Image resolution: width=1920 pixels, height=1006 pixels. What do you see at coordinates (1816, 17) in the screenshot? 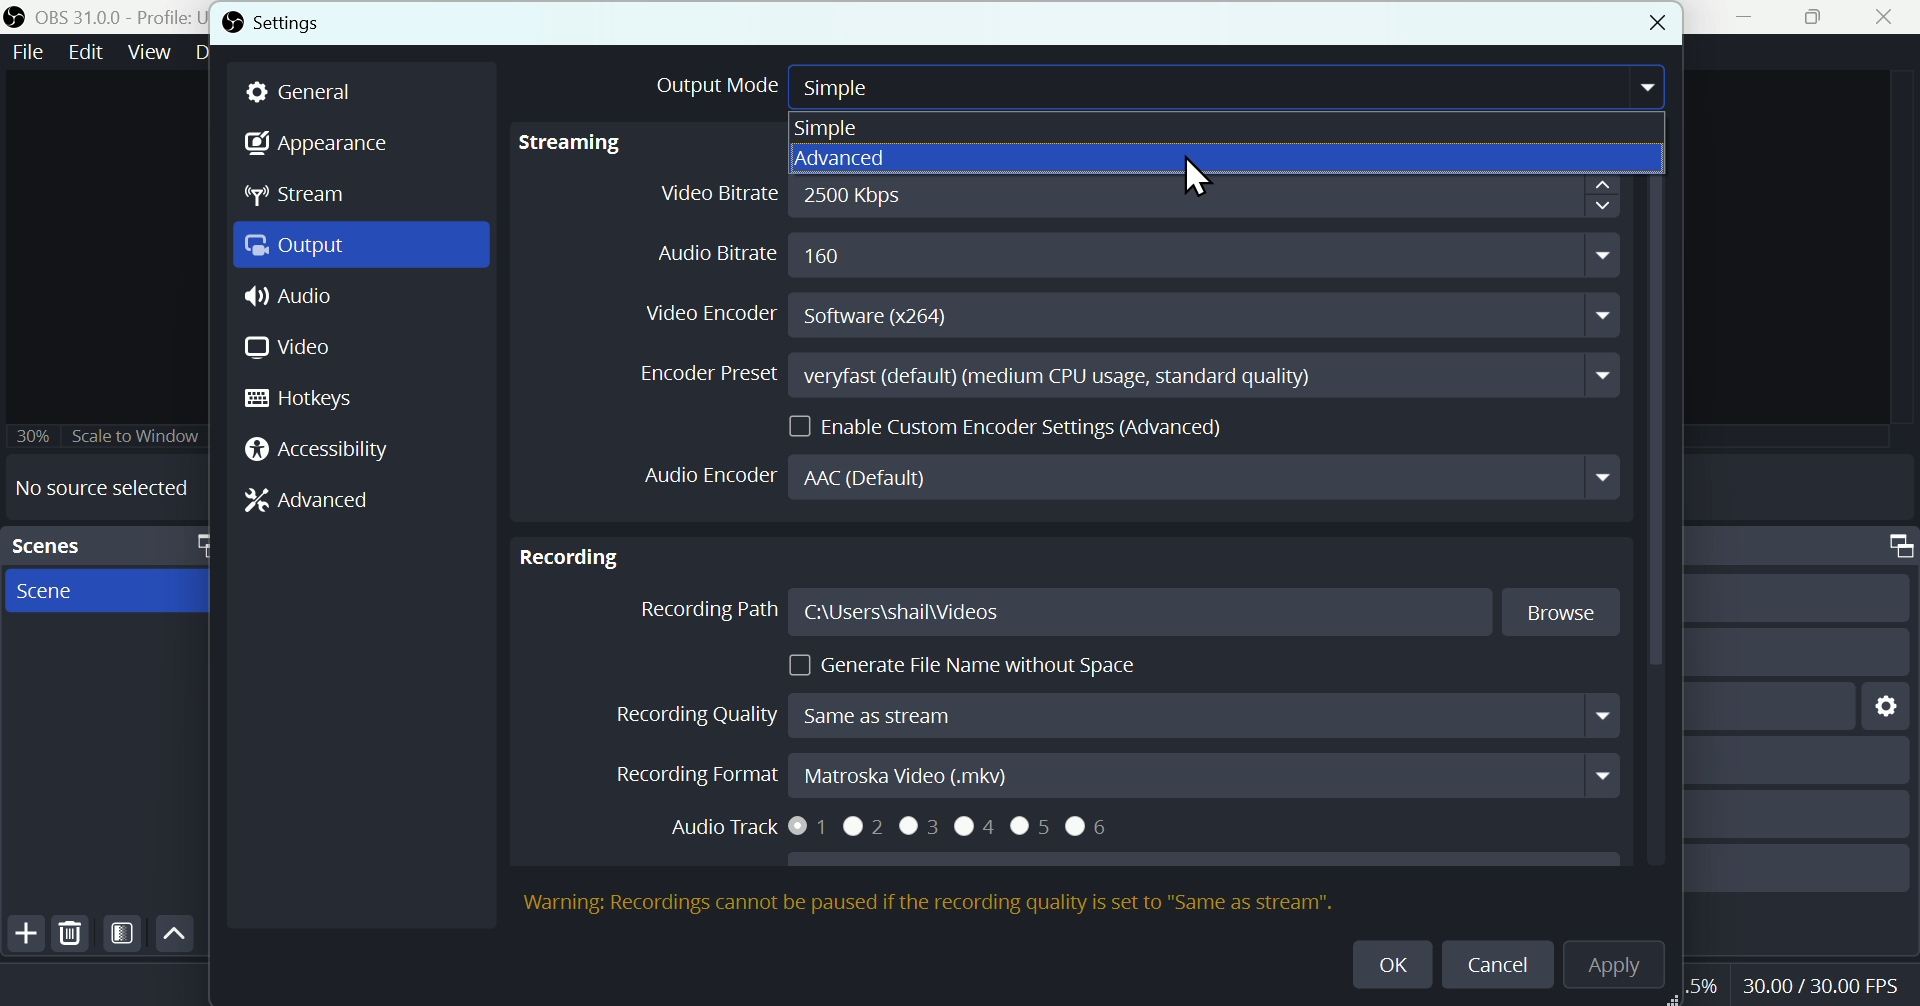
I see `Maximise` at bounding box center [1816, 17].